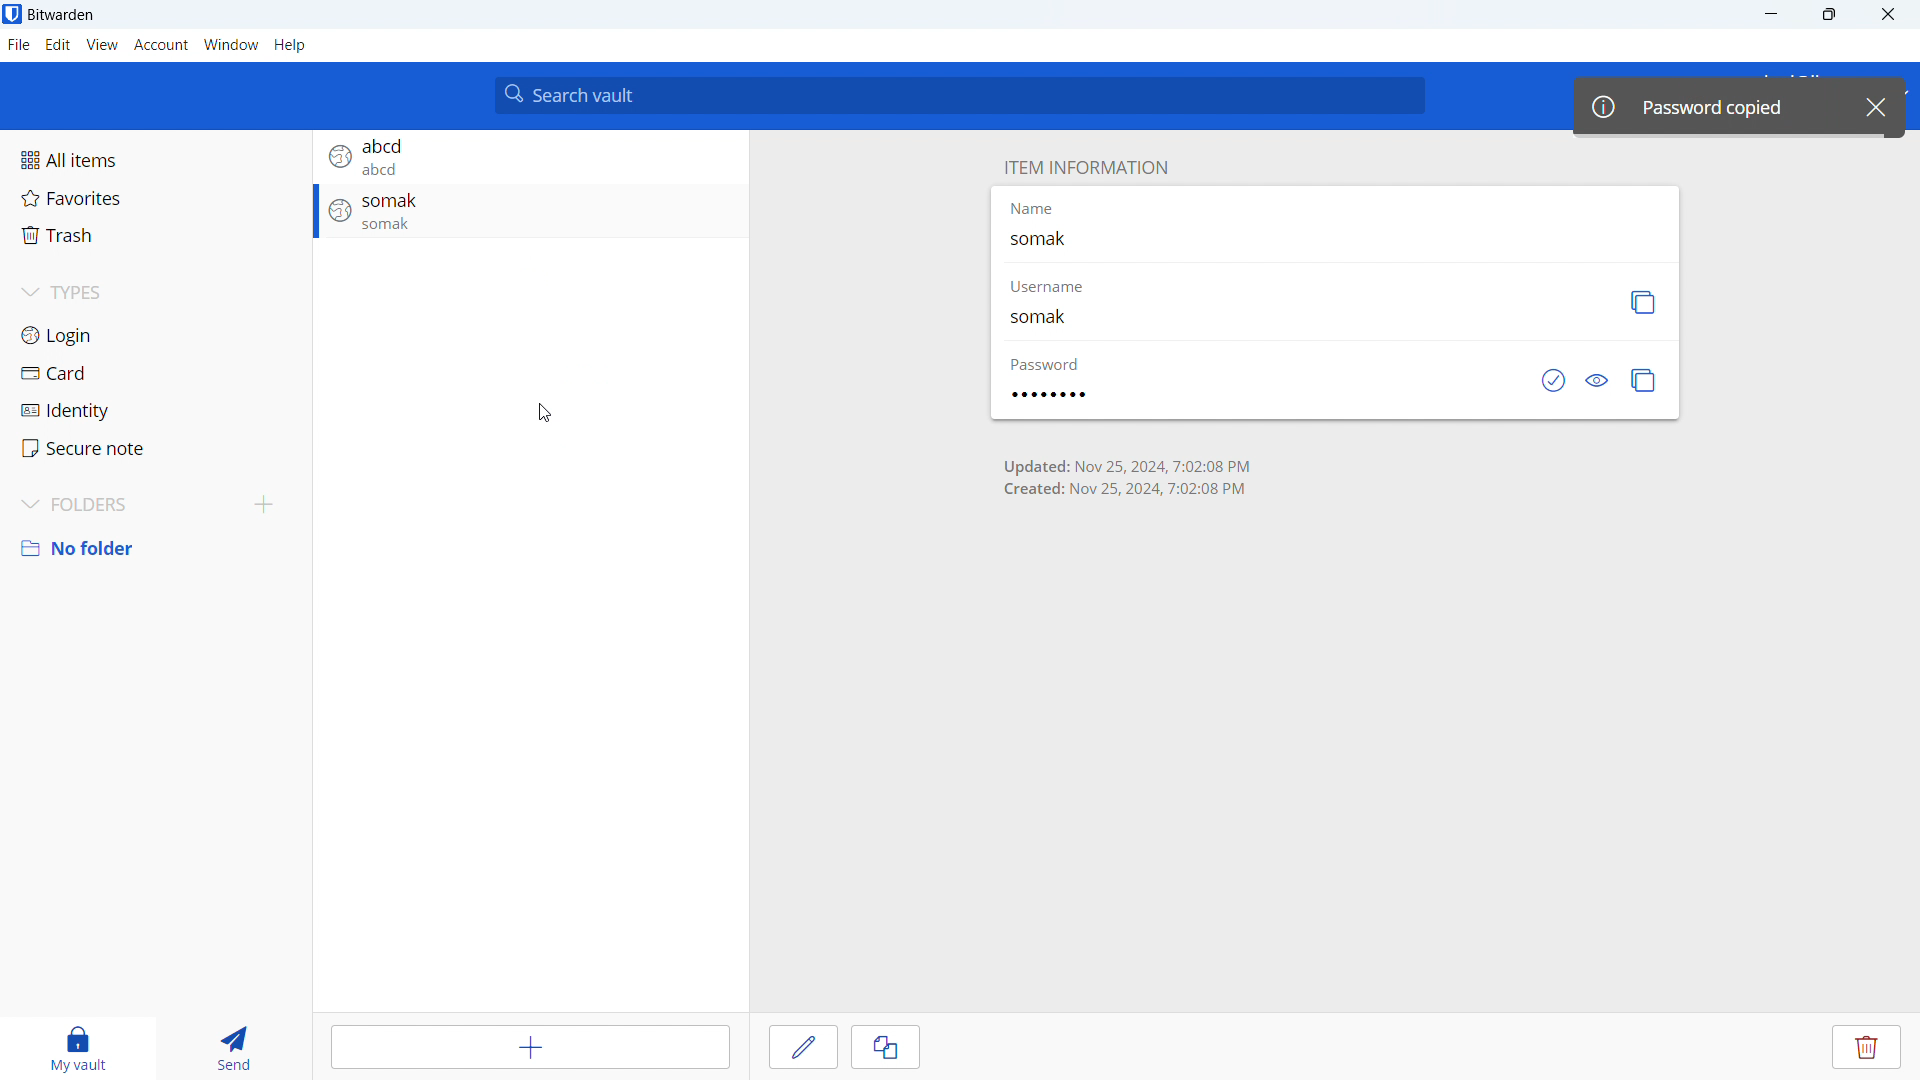 The height and width of the screenshot is (1080, 1920). Describe the element at coordinates (121, 506) in the screenshot. I see `folders` at that location.